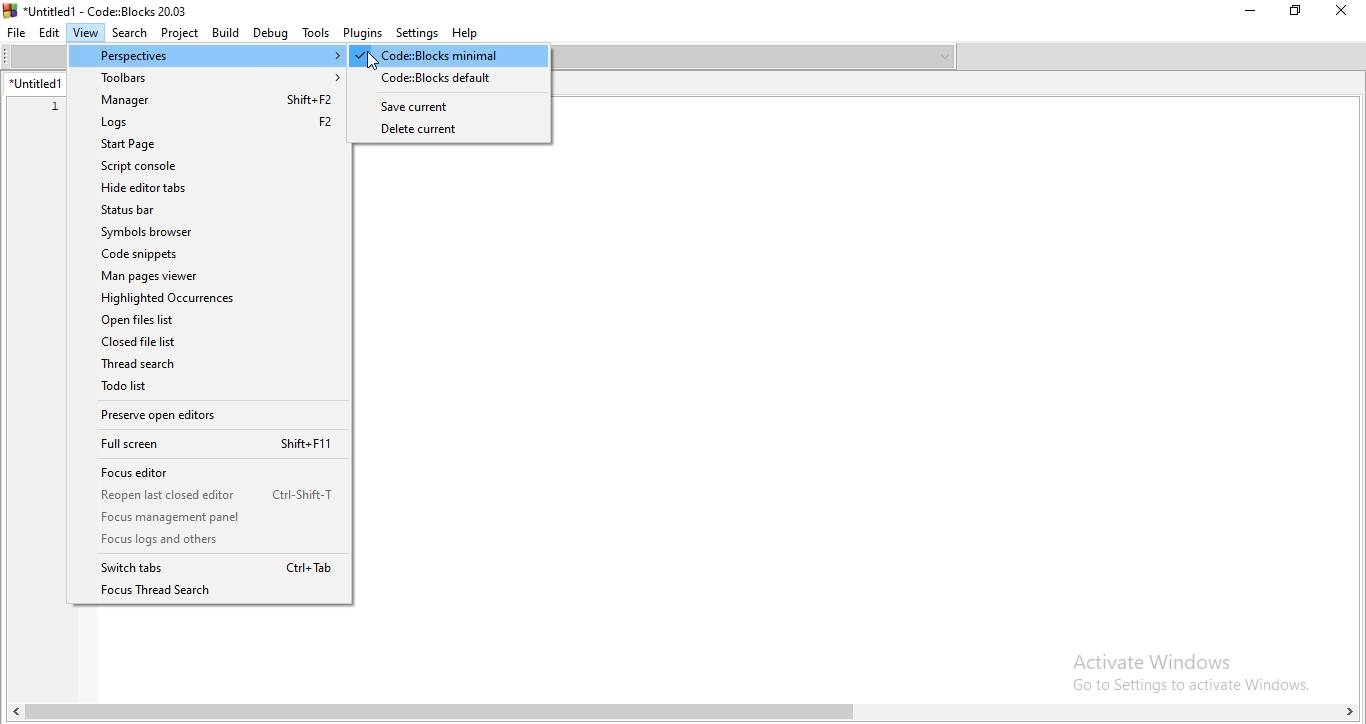 This screenshot has width=1366, height=724. I want to click on Toolbars, so click(208, 79).